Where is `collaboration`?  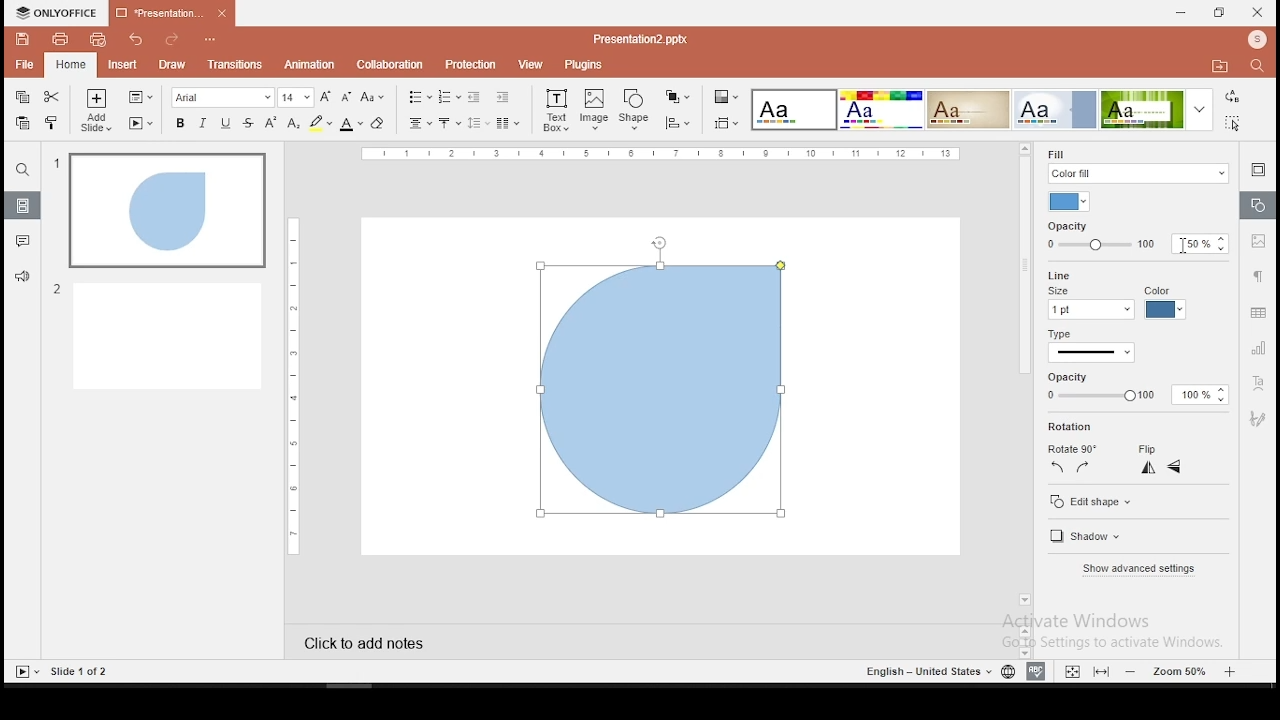 collaboration is located at coordinates (389, 65).